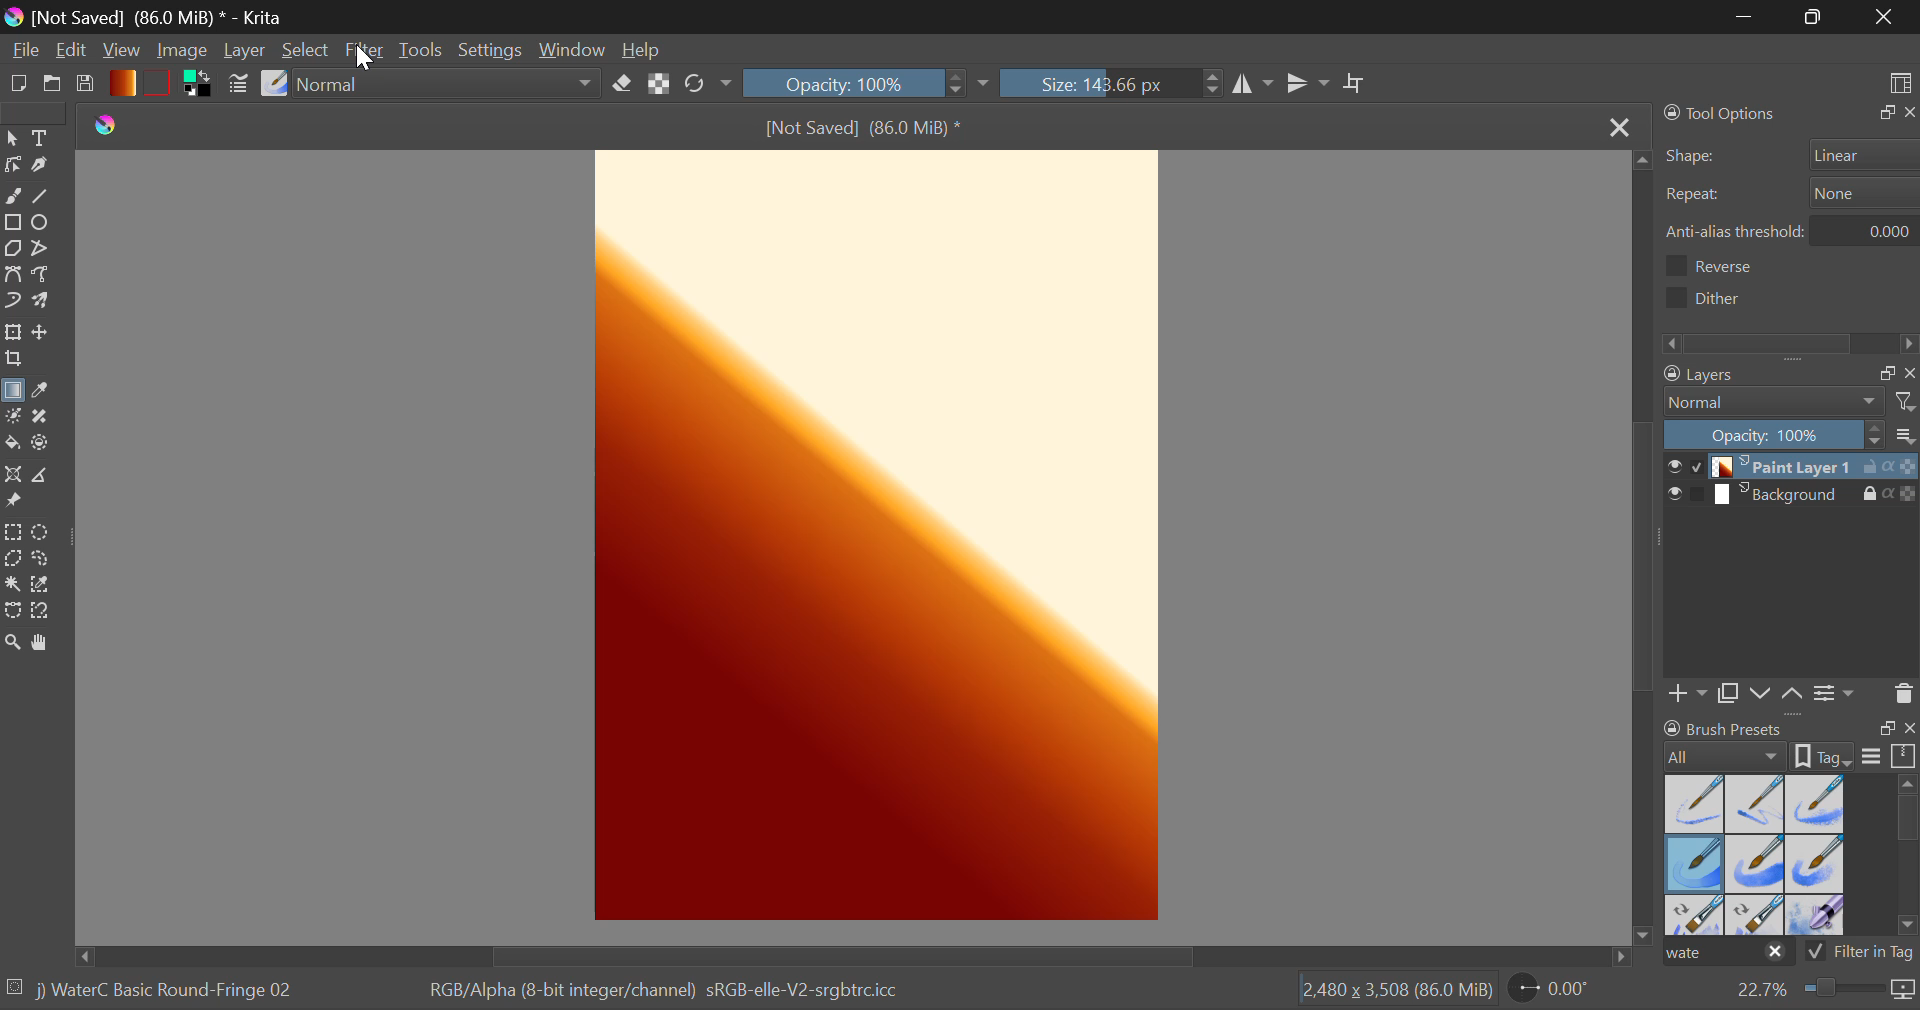 The height and width of the screenshot is (1010, 1920). I want to click on expand , so click(1882, 113).